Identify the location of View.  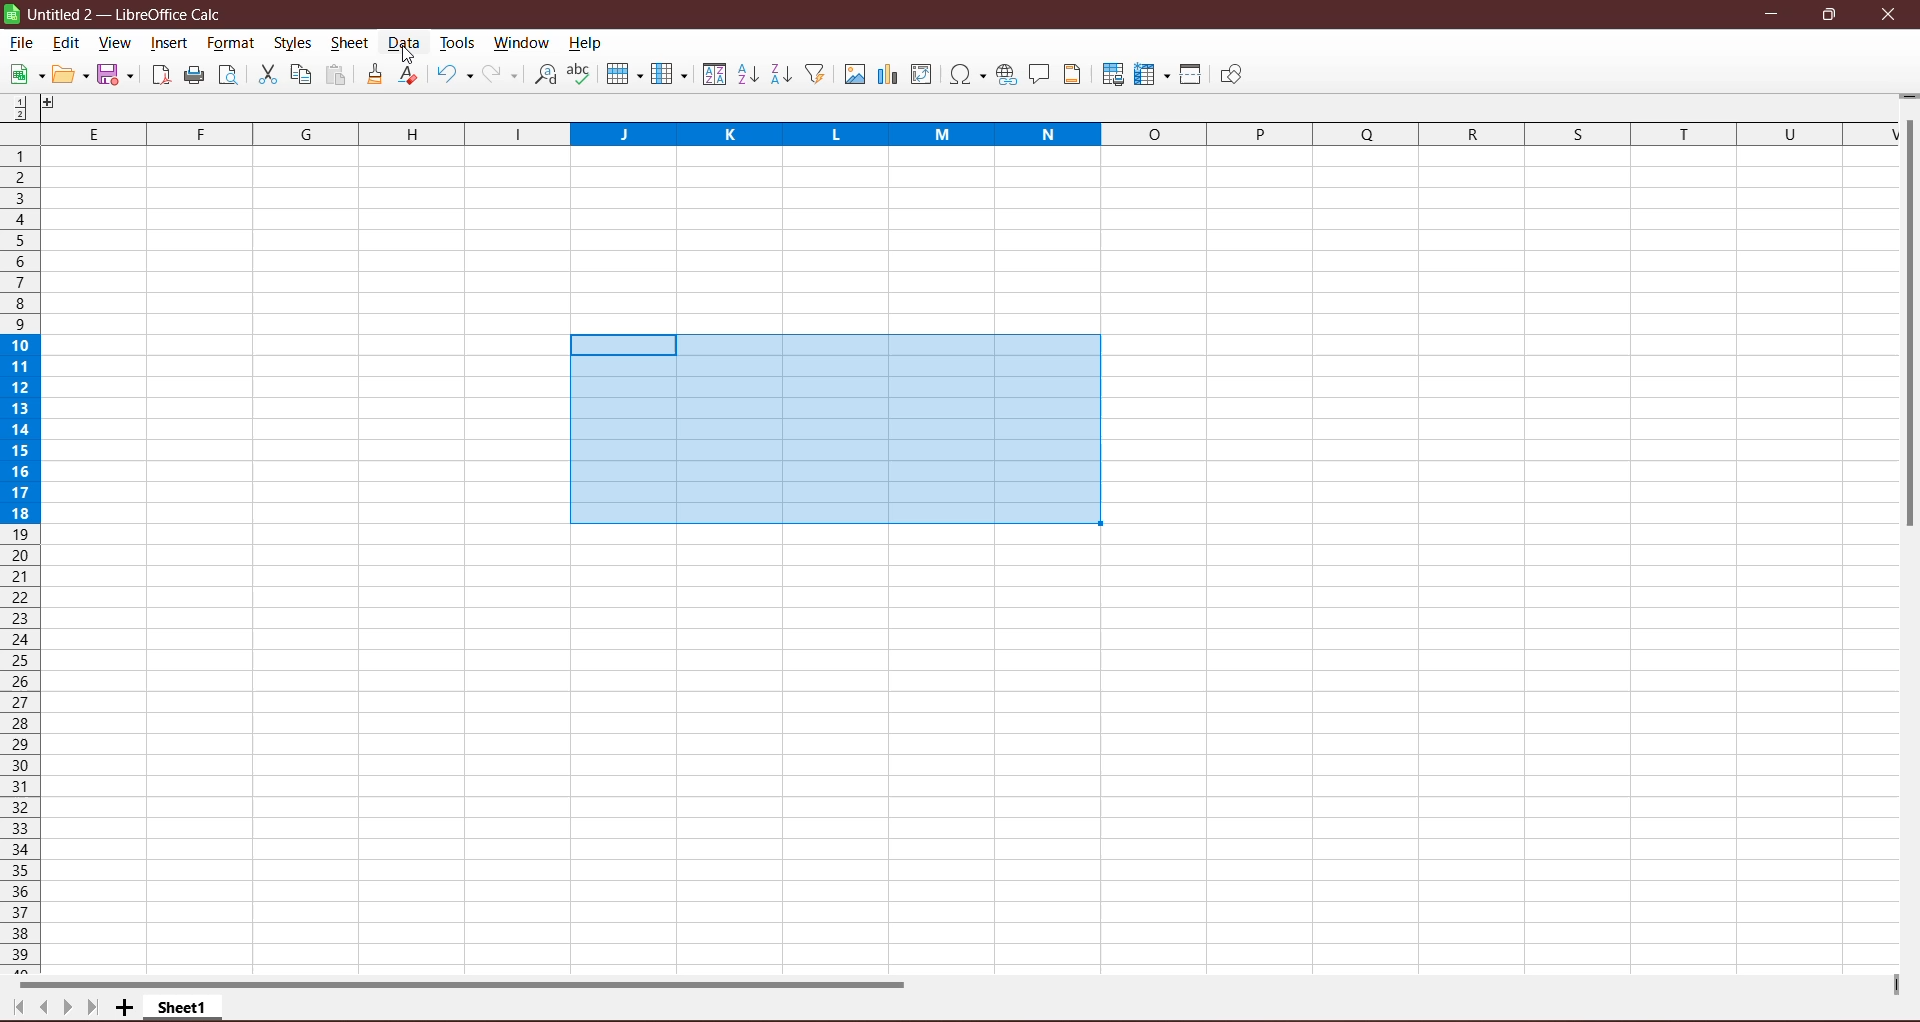
(113, 44).